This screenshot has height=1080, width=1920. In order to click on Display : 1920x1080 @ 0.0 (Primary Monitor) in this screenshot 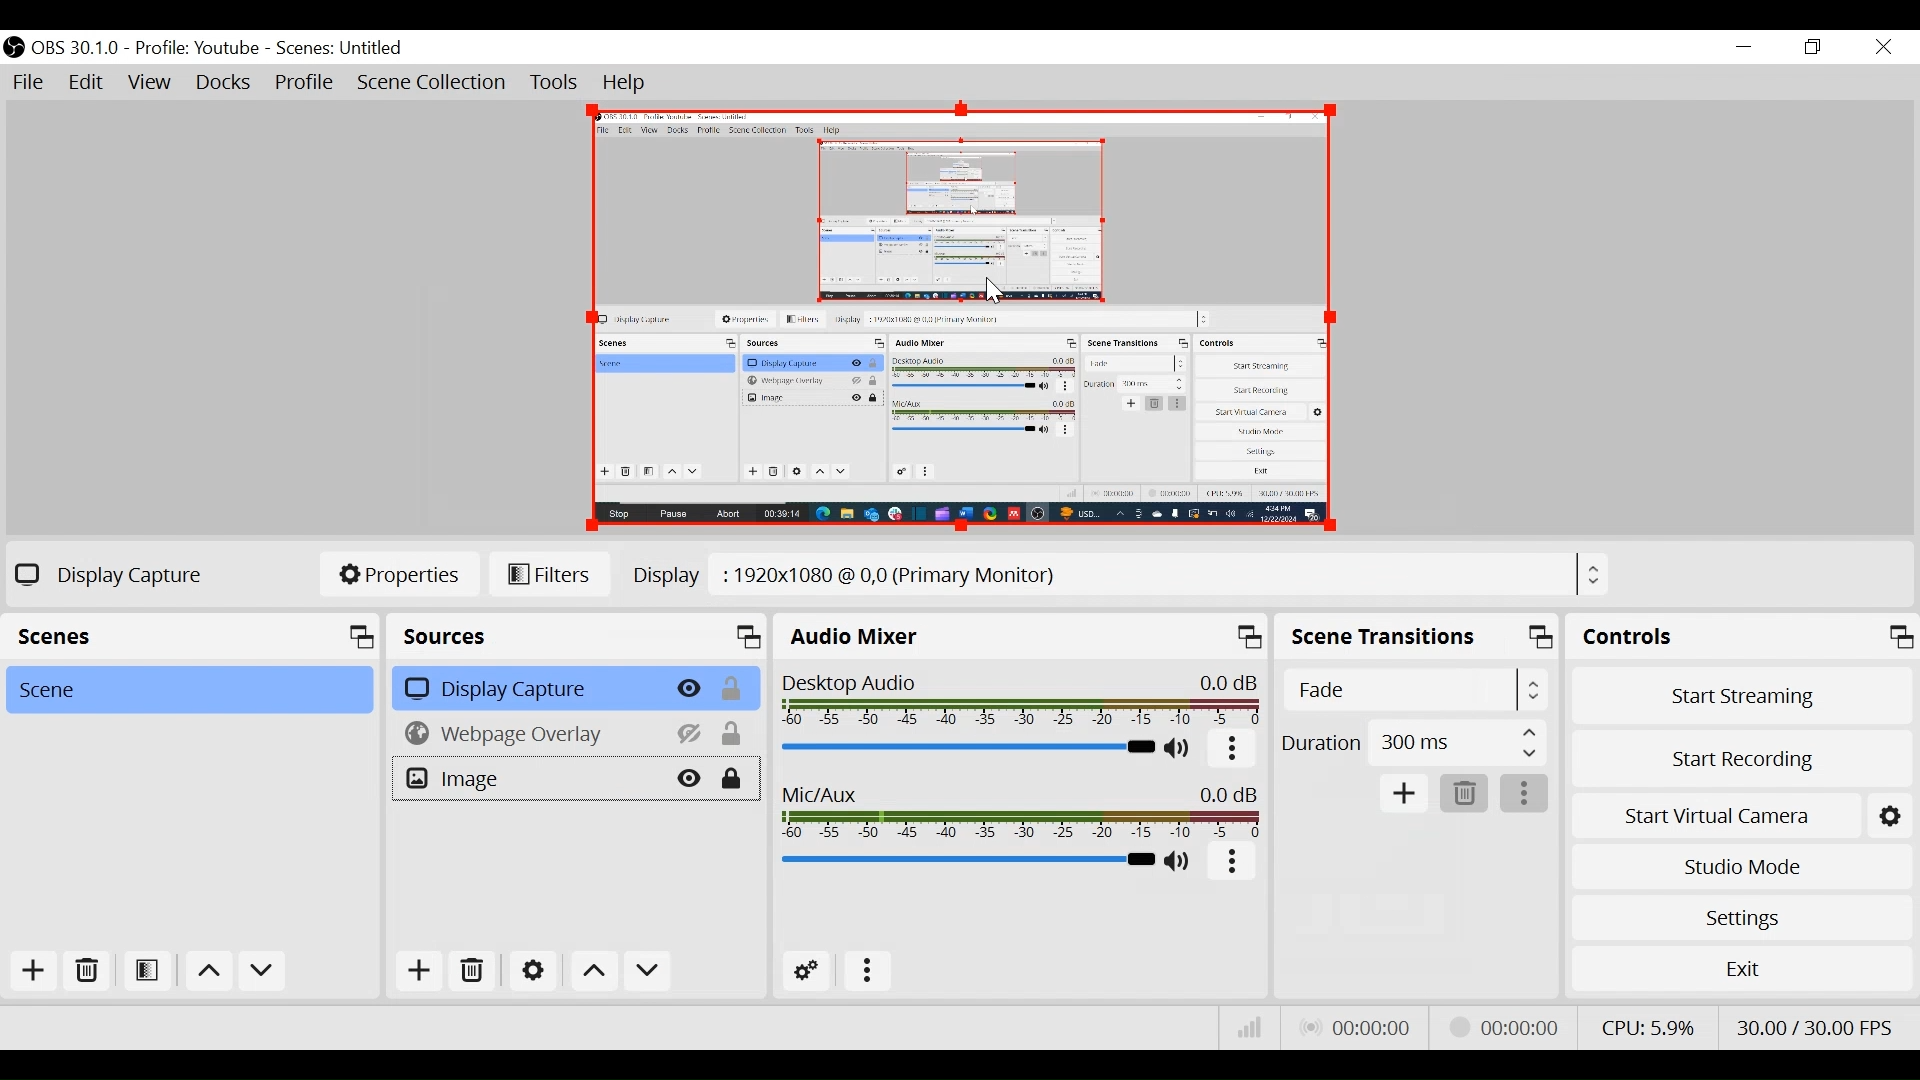, I will do `click(1122, 572)`.